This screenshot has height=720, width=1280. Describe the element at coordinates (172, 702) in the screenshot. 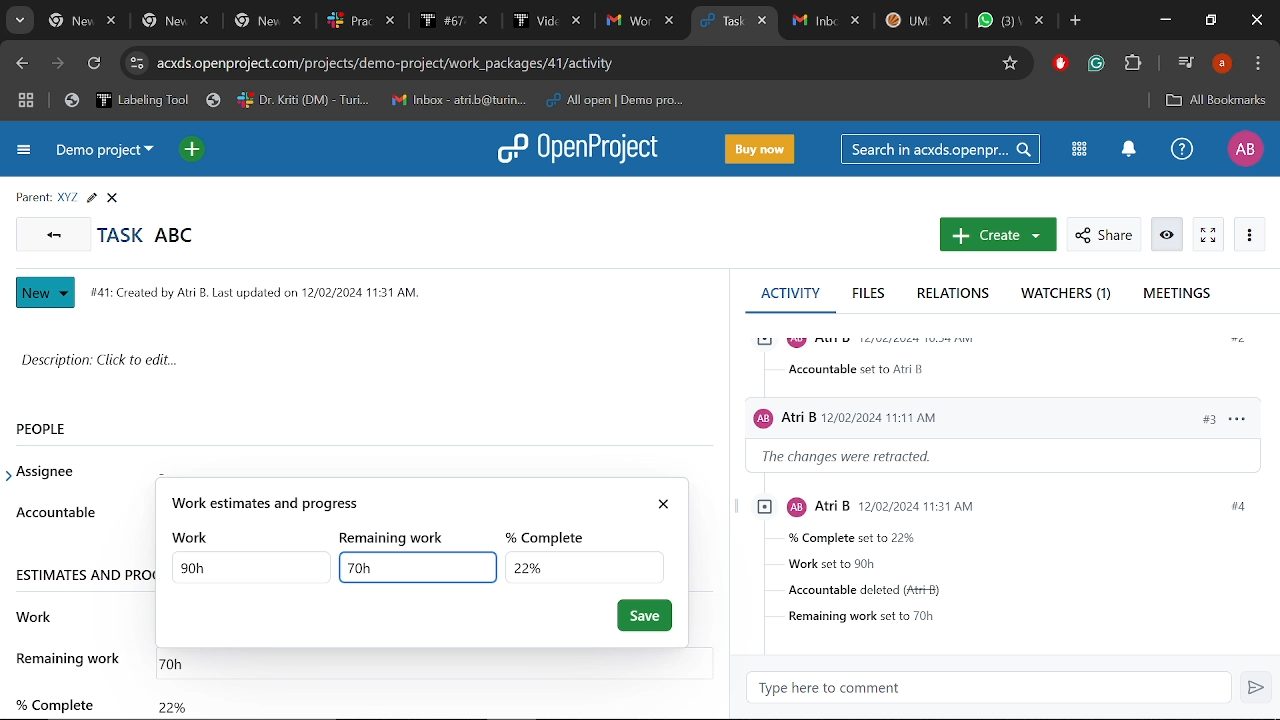

I see `Completed work` at that location.